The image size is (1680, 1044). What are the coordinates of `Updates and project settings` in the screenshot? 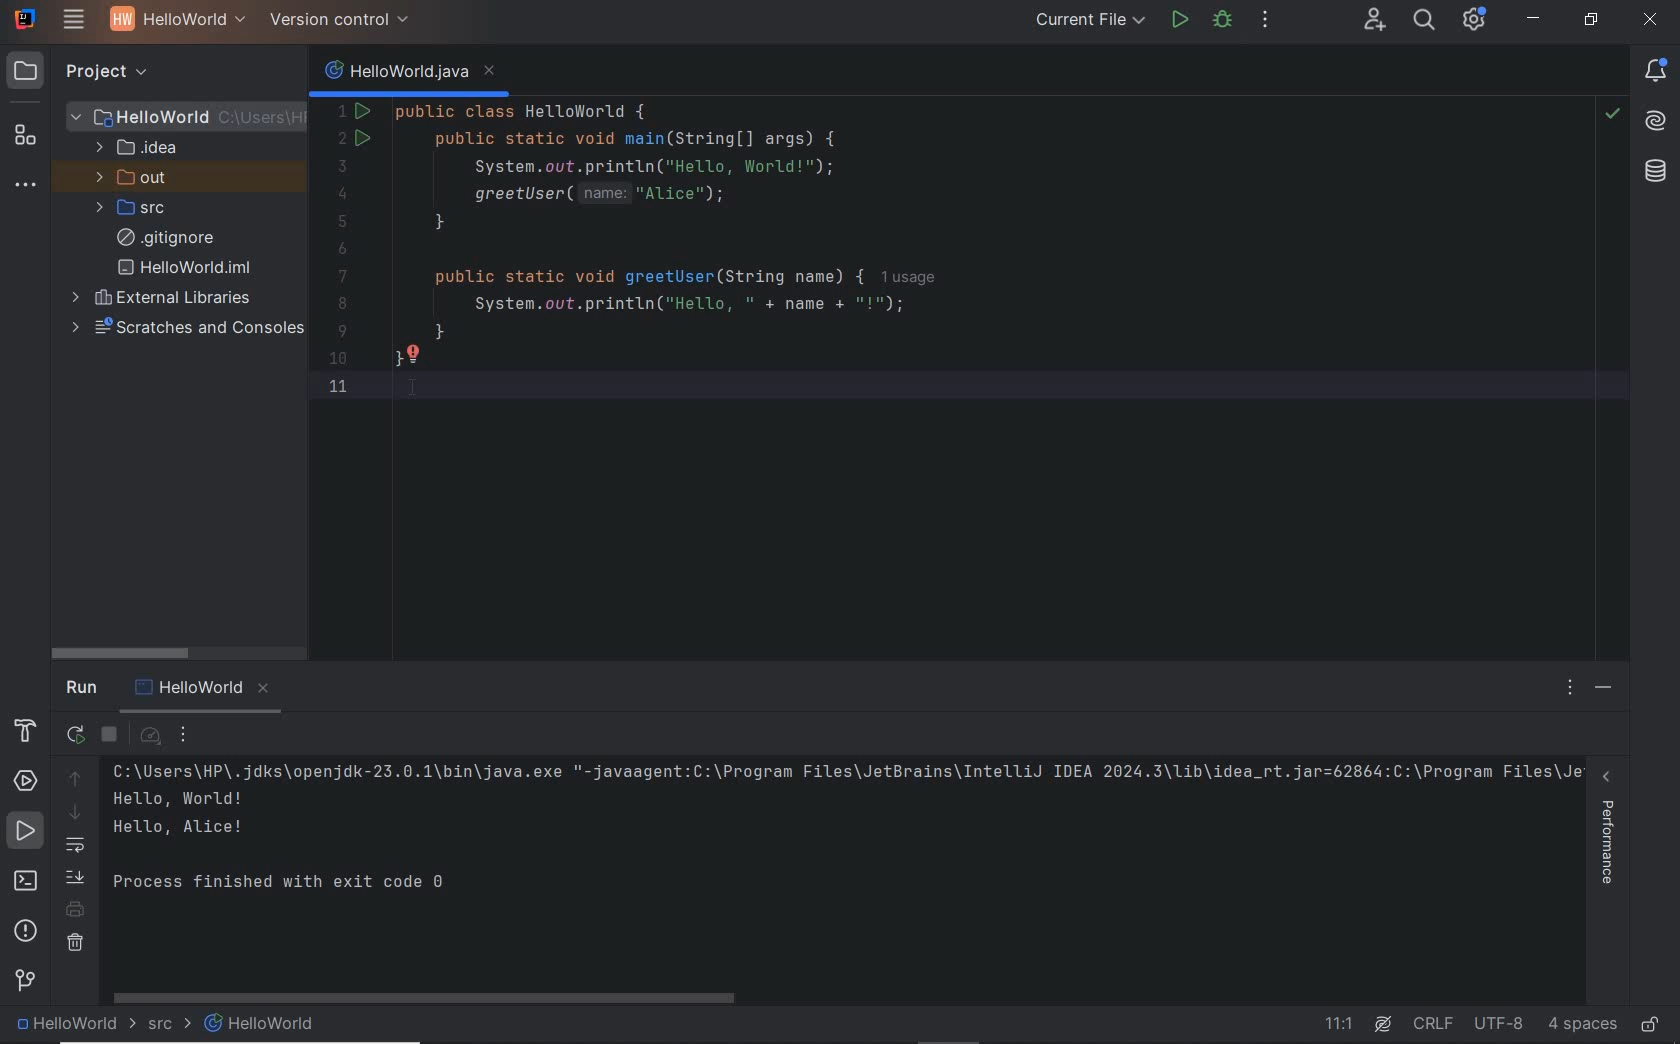 It's located at (1476, 22).